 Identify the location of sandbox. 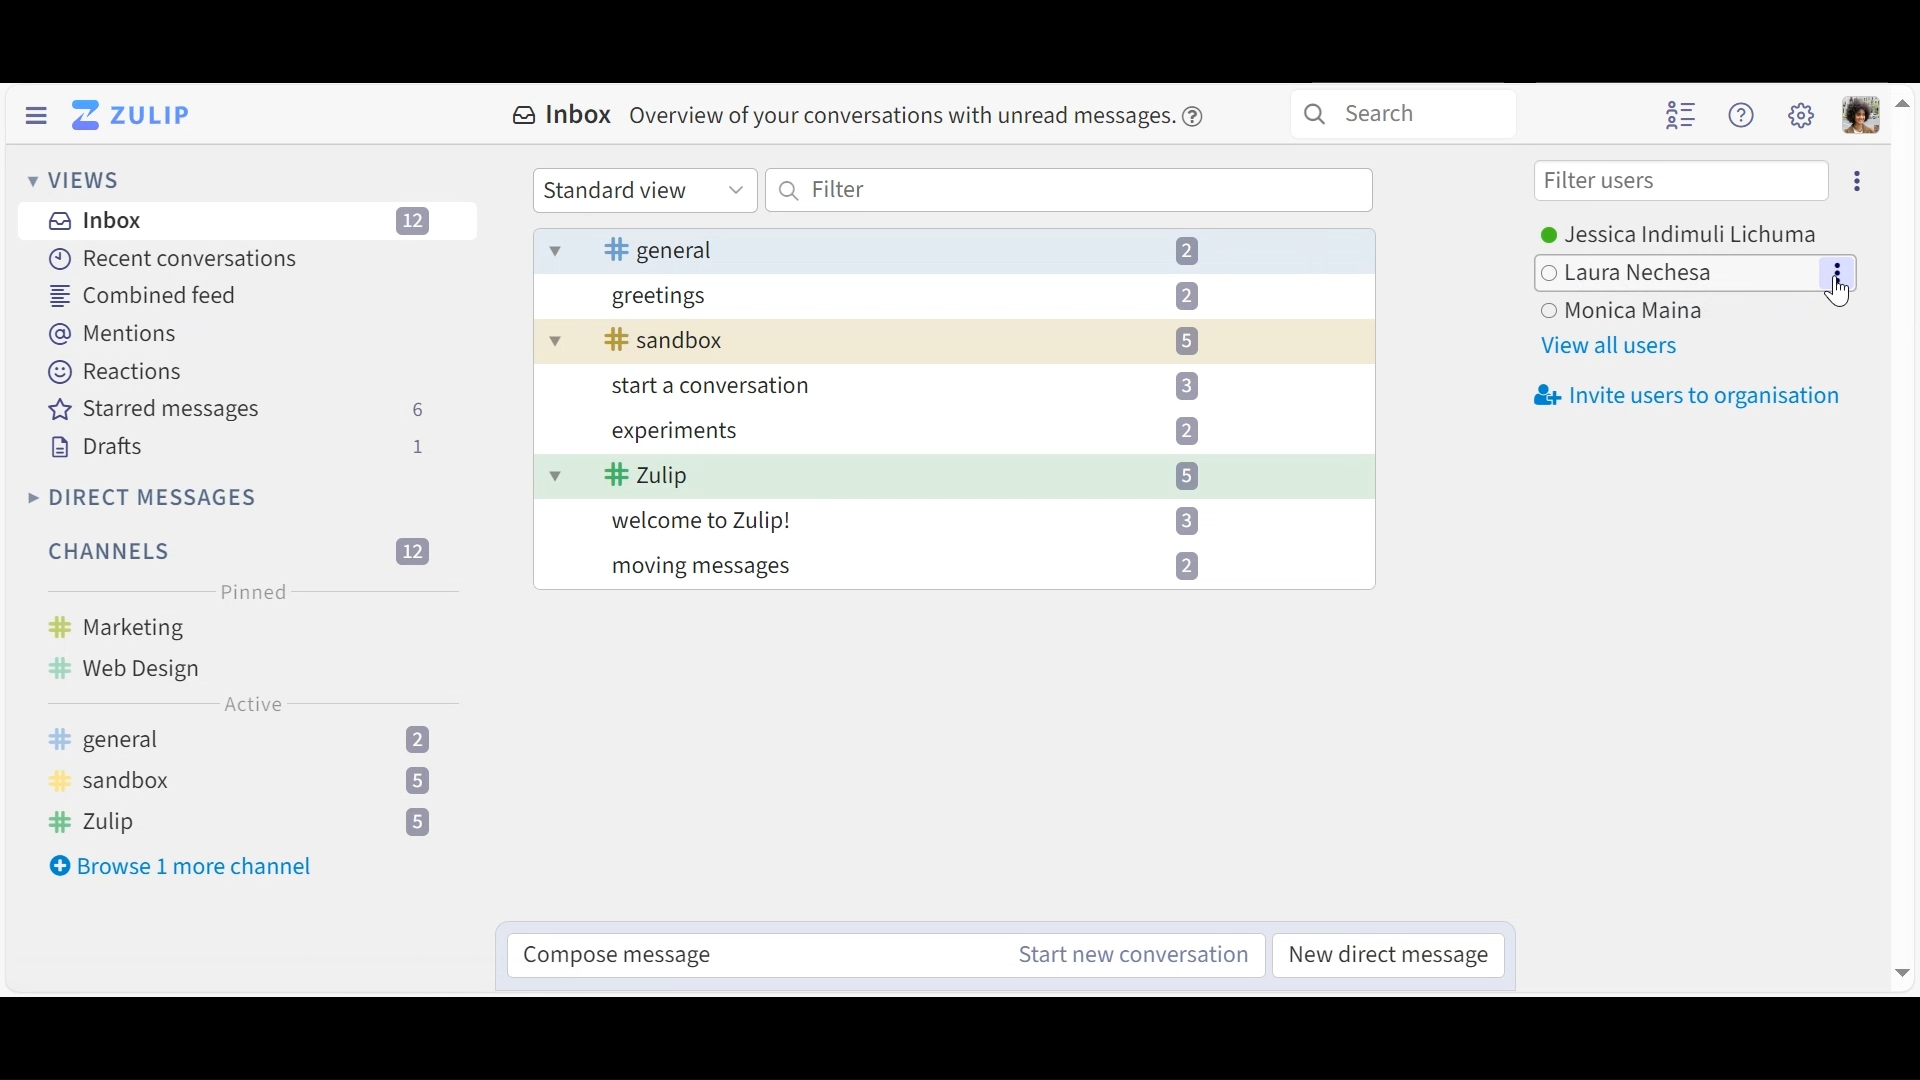
(922, 340).